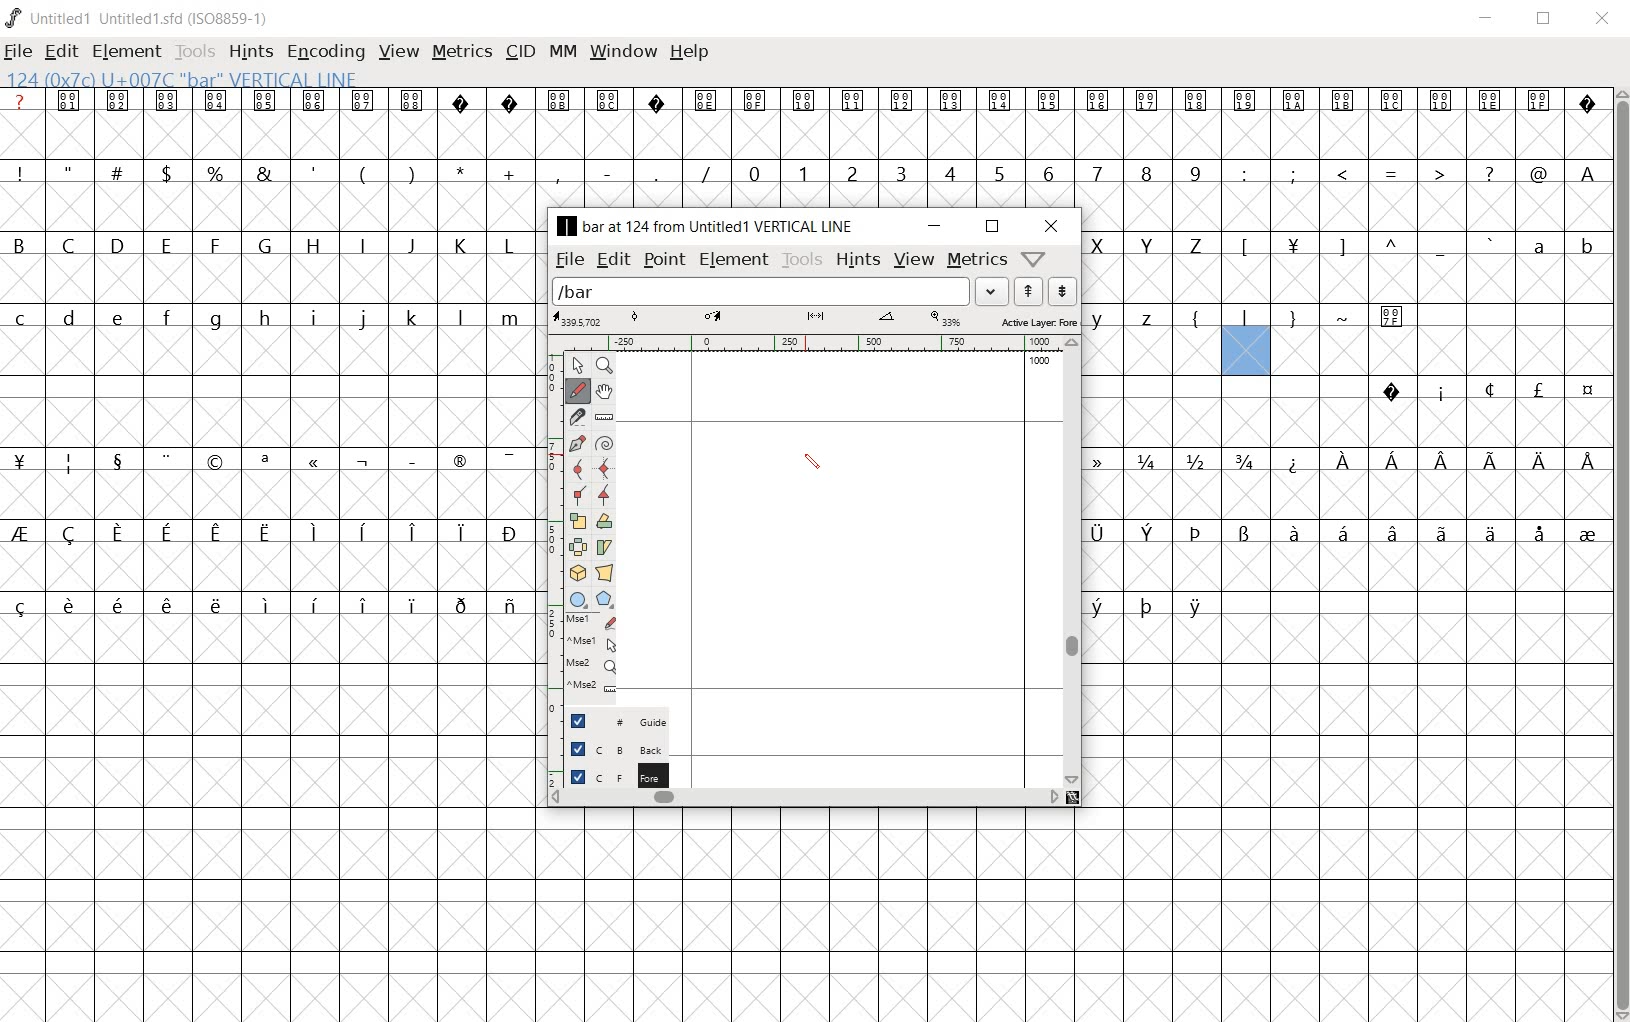  Describe the element at coordinates (1346, 278) in the screenshot. I see `empty cells` at that location.